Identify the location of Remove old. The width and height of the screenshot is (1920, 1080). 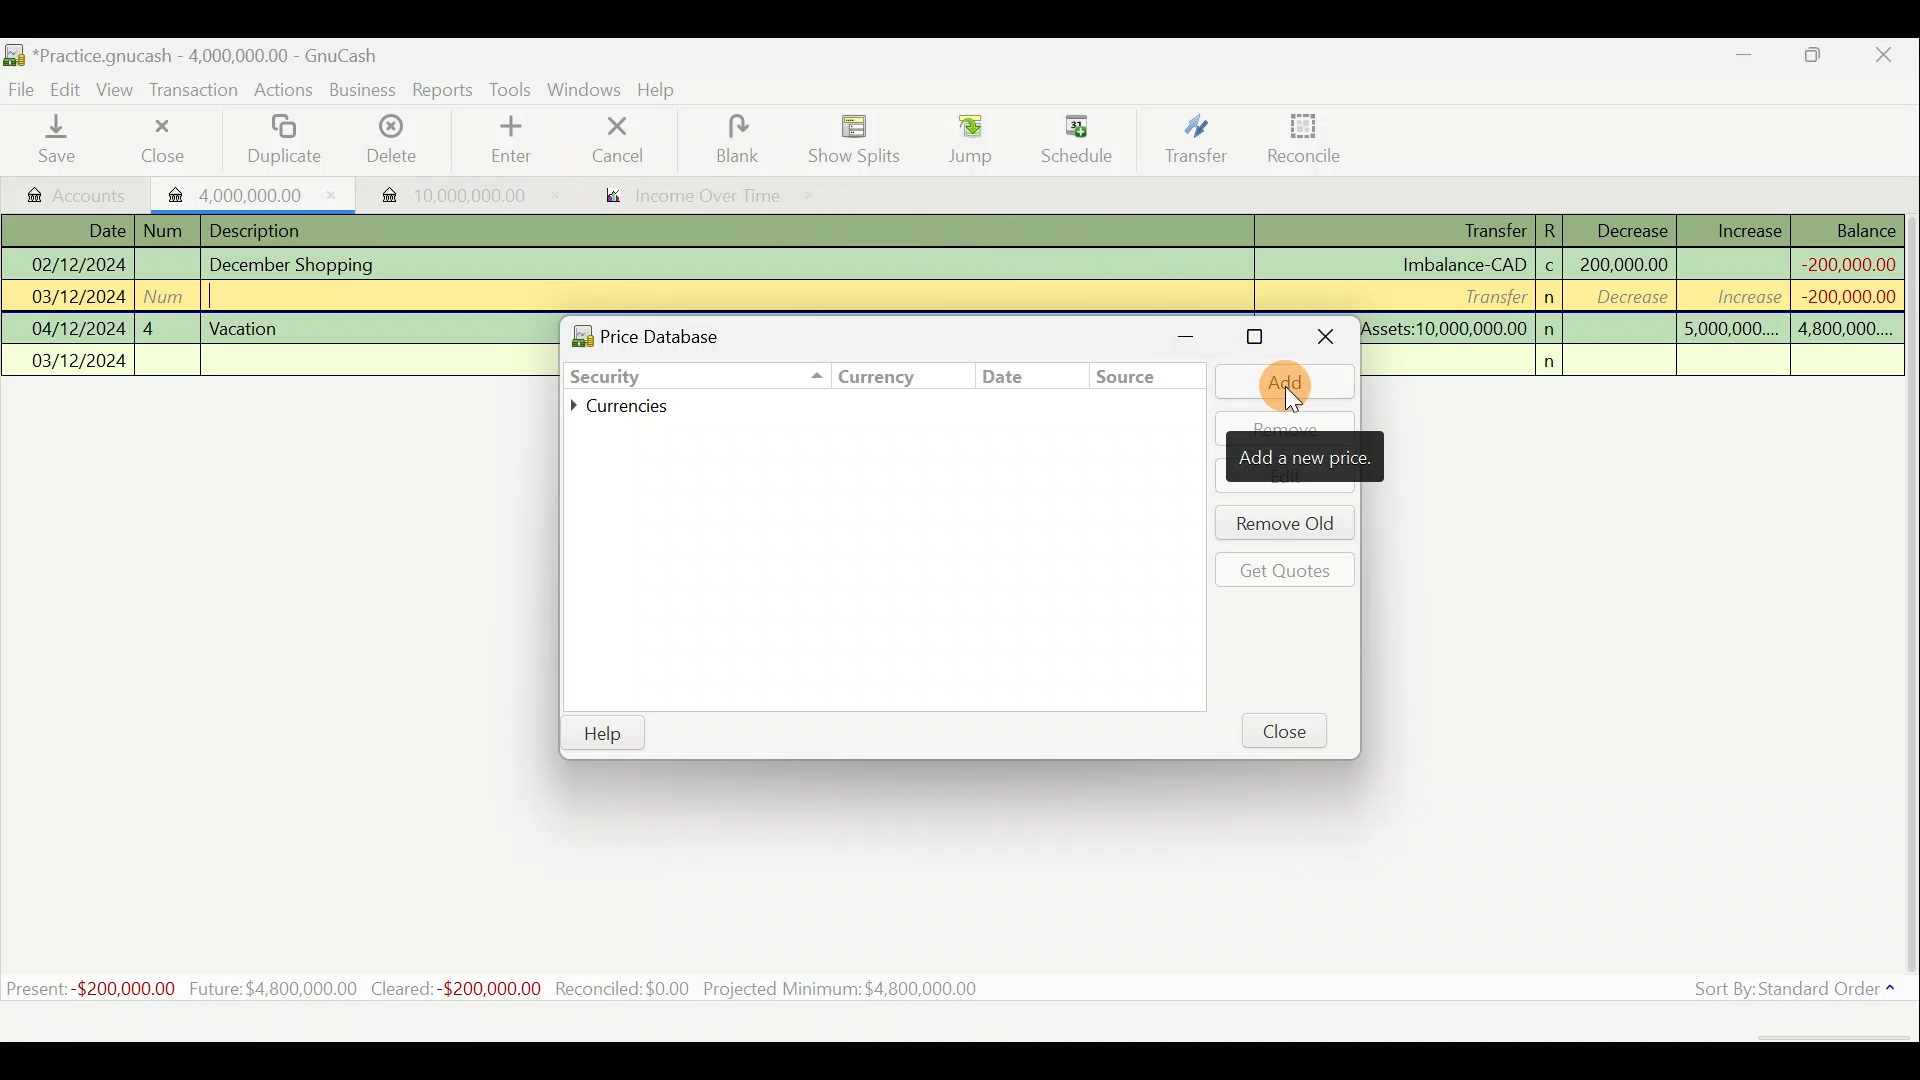
(1281, 525).